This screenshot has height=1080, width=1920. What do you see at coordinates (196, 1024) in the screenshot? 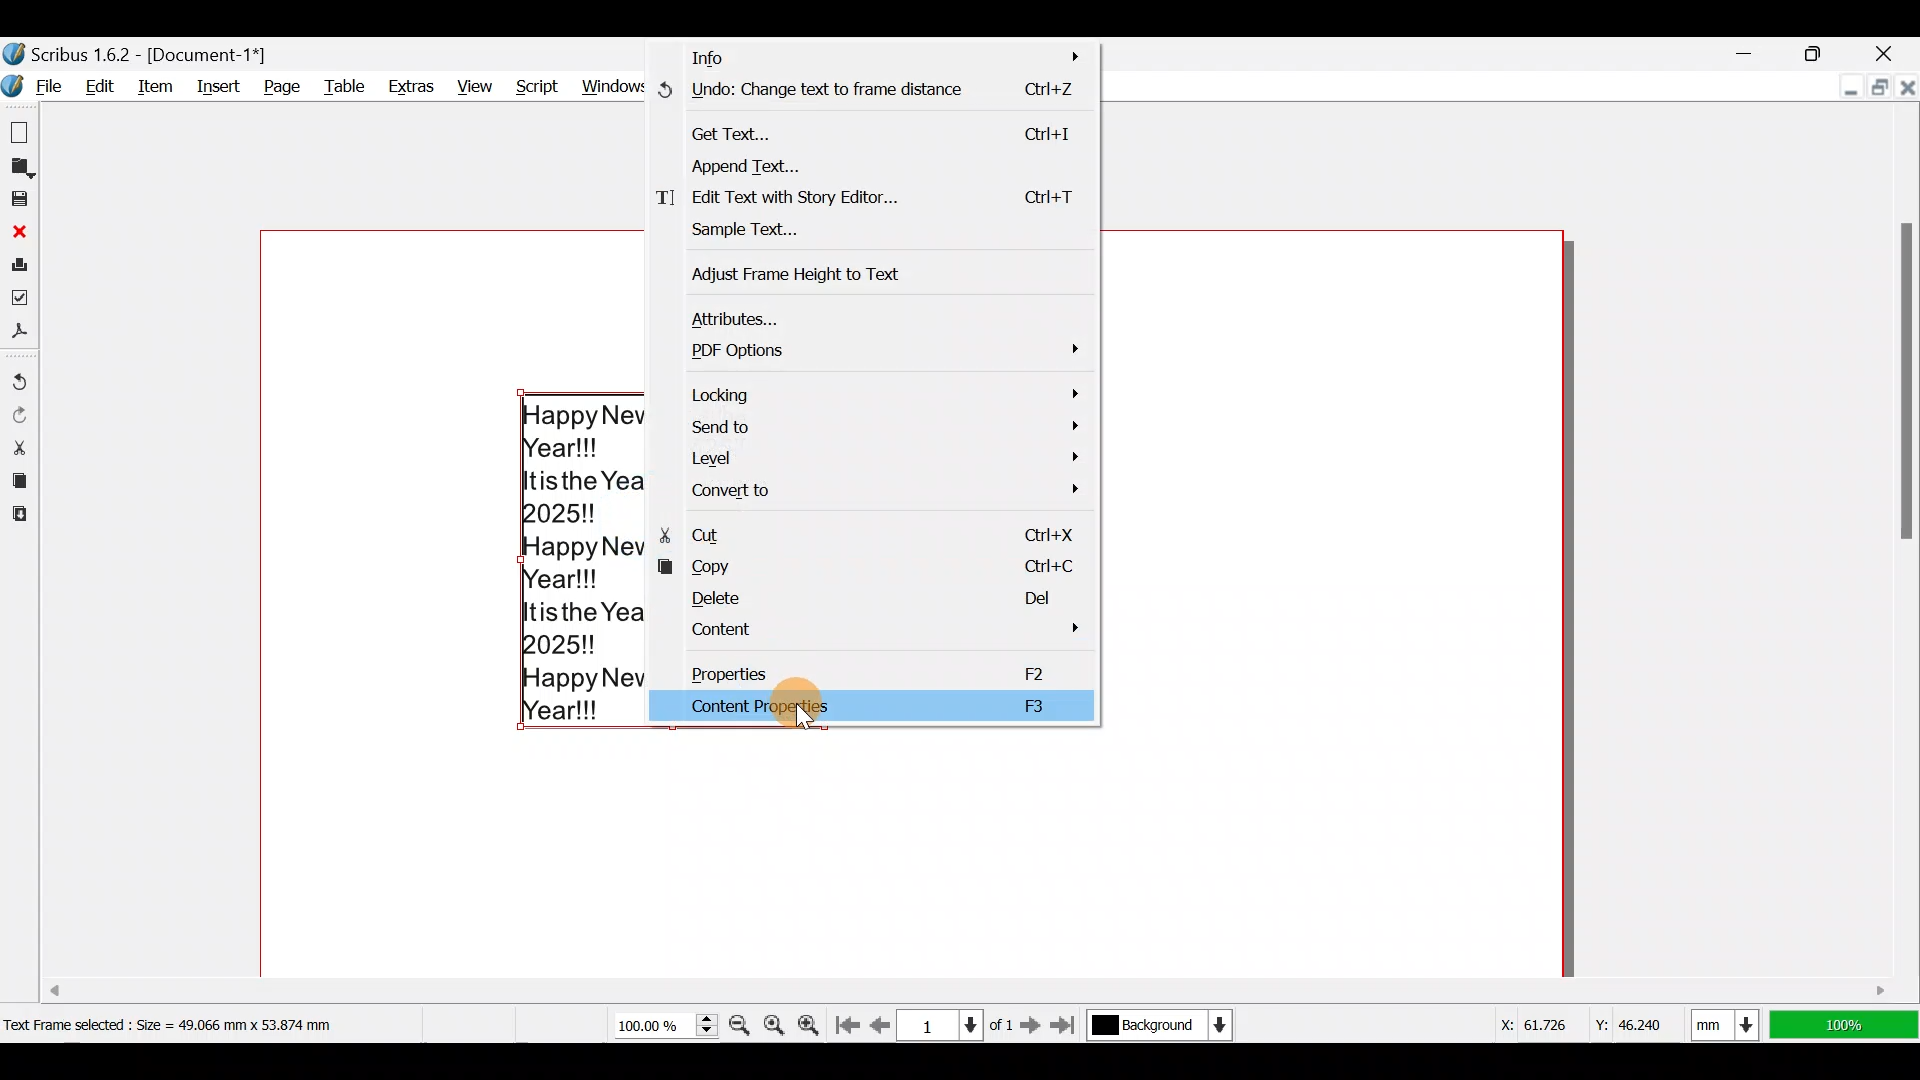
I see `Dimension of selected text frame` at bounding box center [196, 1024].